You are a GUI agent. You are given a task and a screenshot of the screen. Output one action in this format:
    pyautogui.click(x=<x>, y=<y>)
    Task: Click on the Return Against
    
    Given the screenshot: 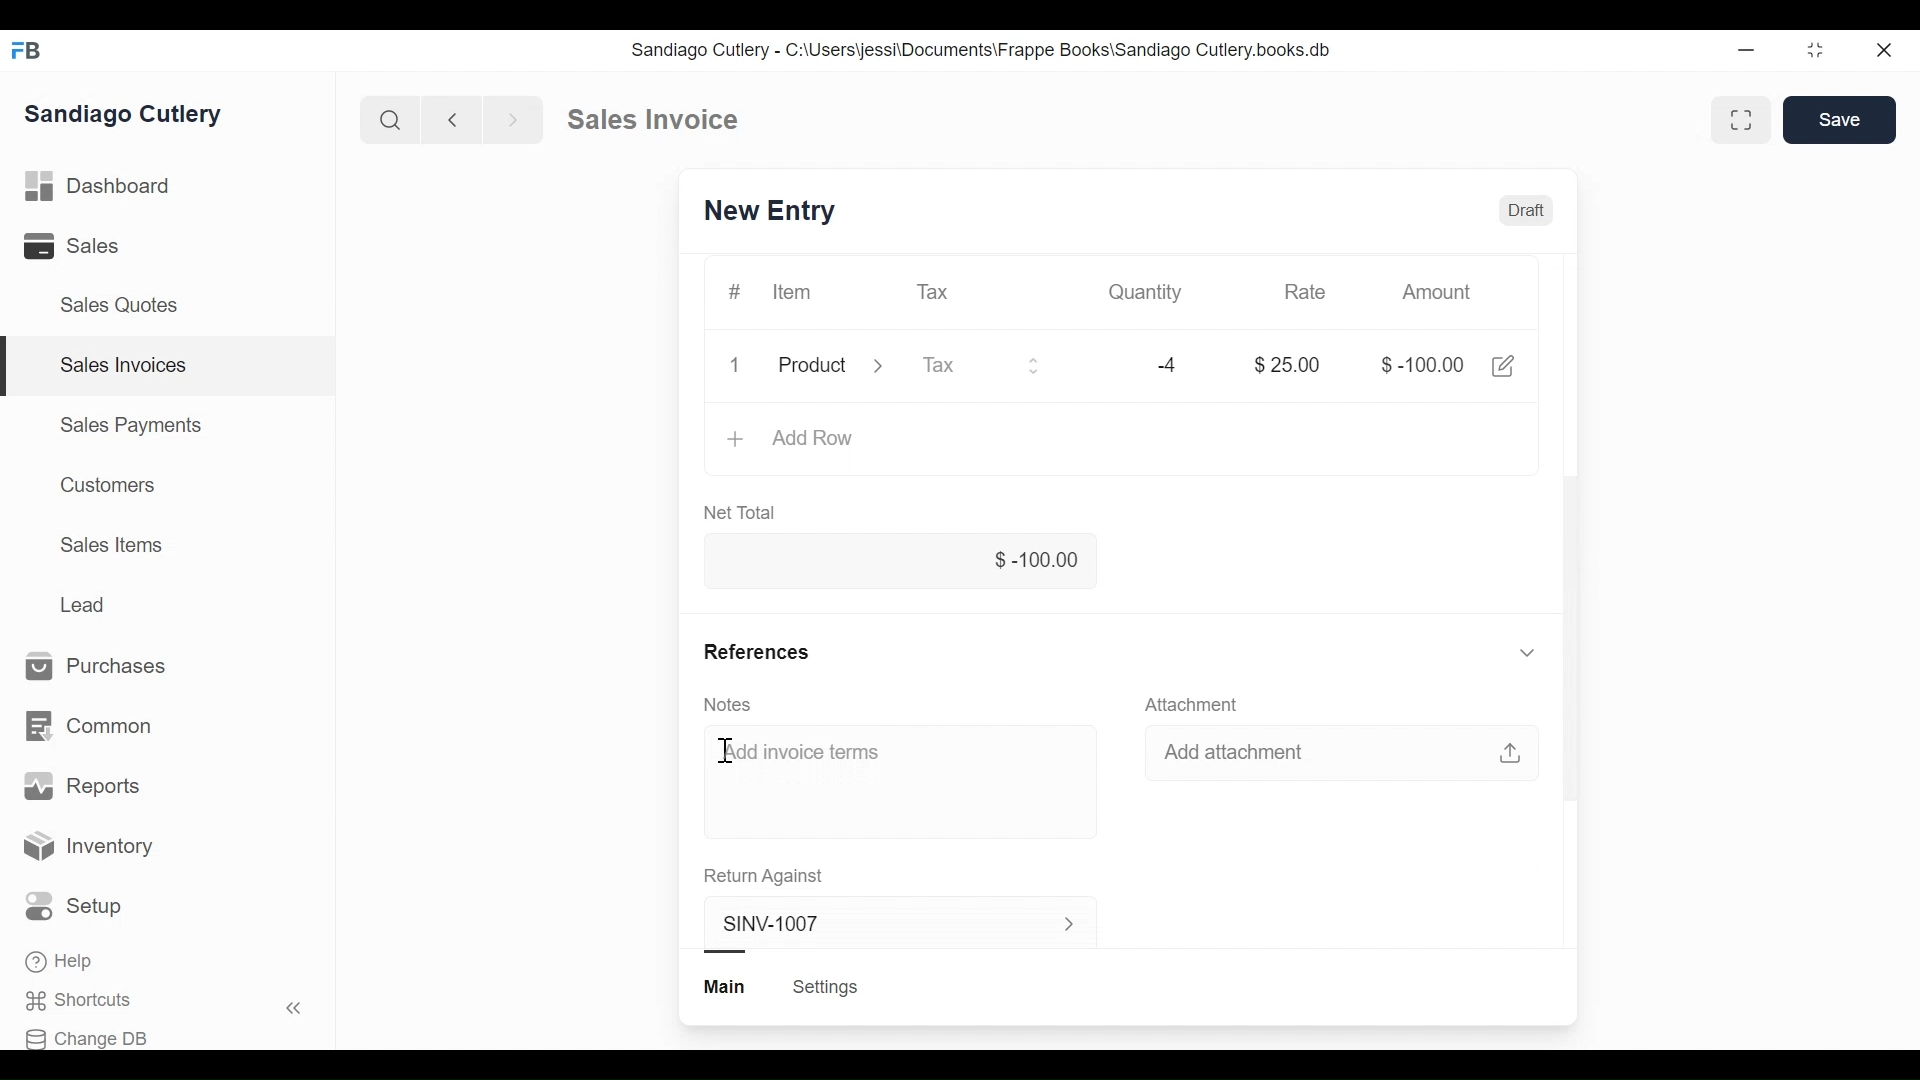 What is the action you would take?
    pyautogui.click(x=764, y=876)
    